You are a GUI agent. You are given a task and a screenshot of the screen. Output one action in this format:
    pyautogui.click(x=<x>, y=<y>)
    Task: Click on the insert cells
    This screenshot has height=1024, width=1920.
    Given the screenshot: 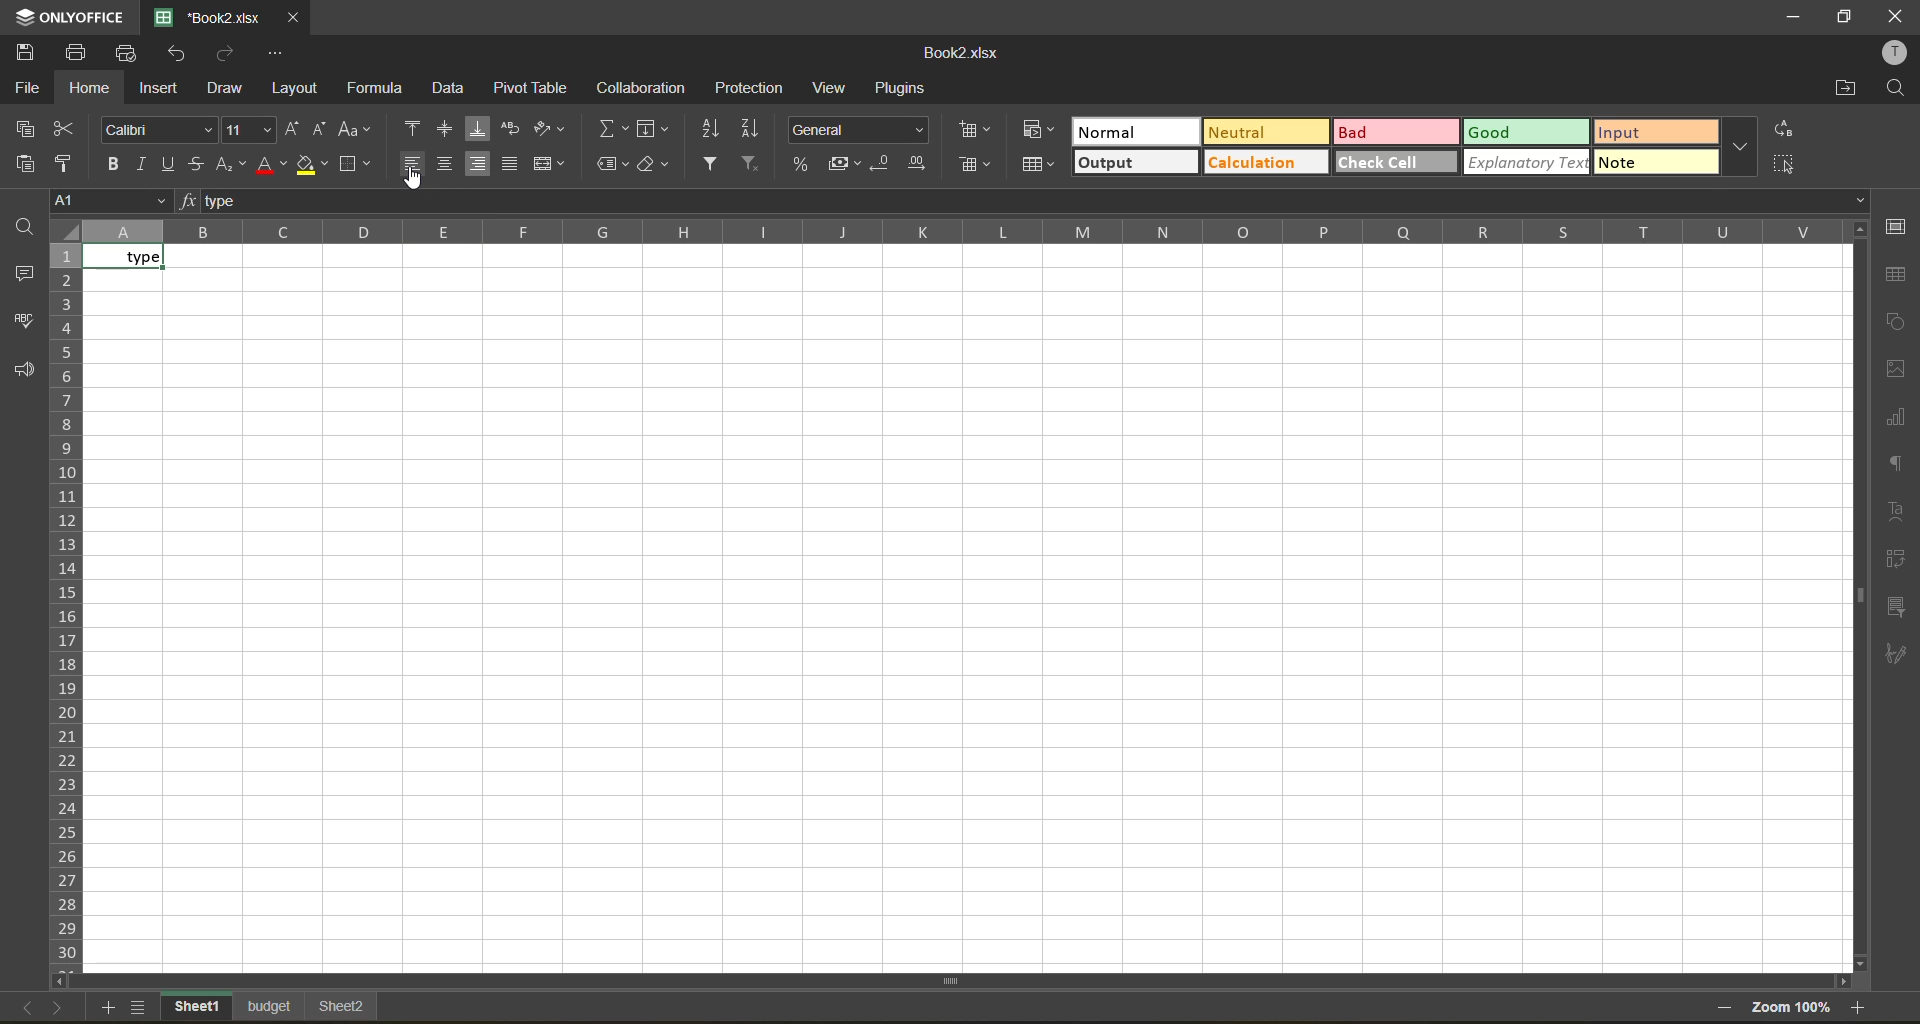 What is the action you would take?
    pyautogui.click(x=974, y=132)
    